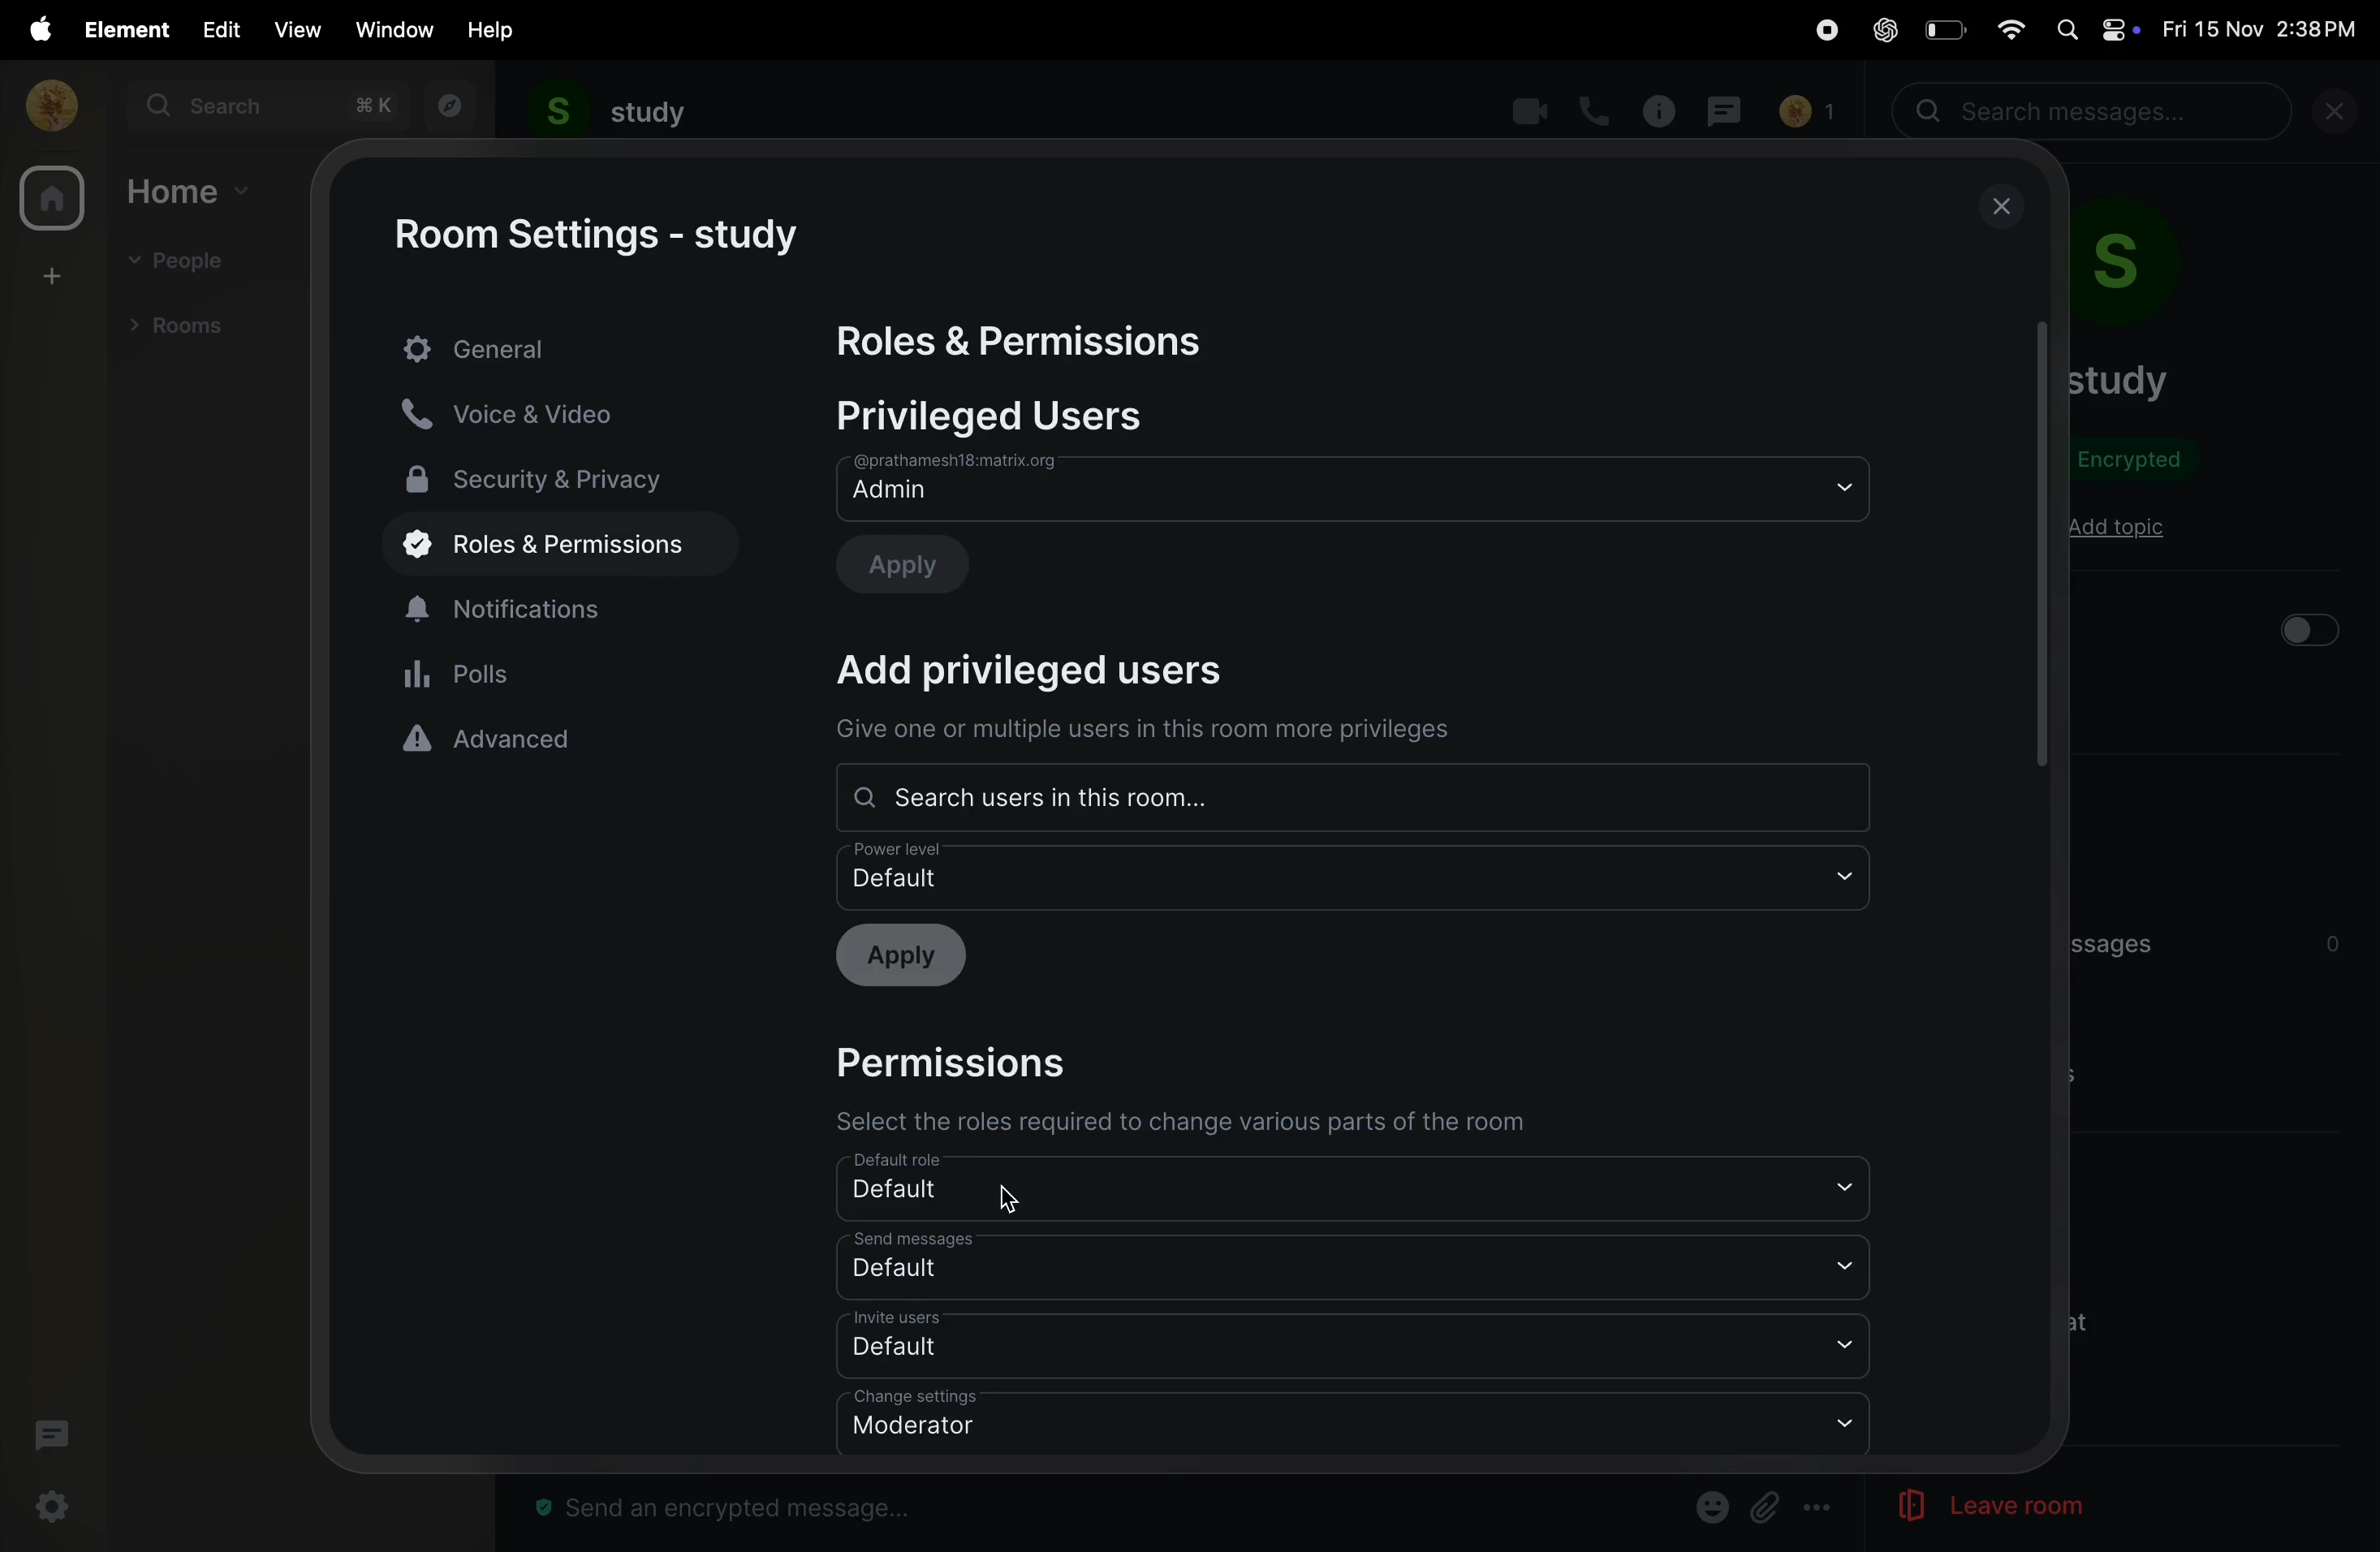  What do you see at coordinates (1525, 111) in the screenshot?
I see `video call` at bounding box center [1525, 111].